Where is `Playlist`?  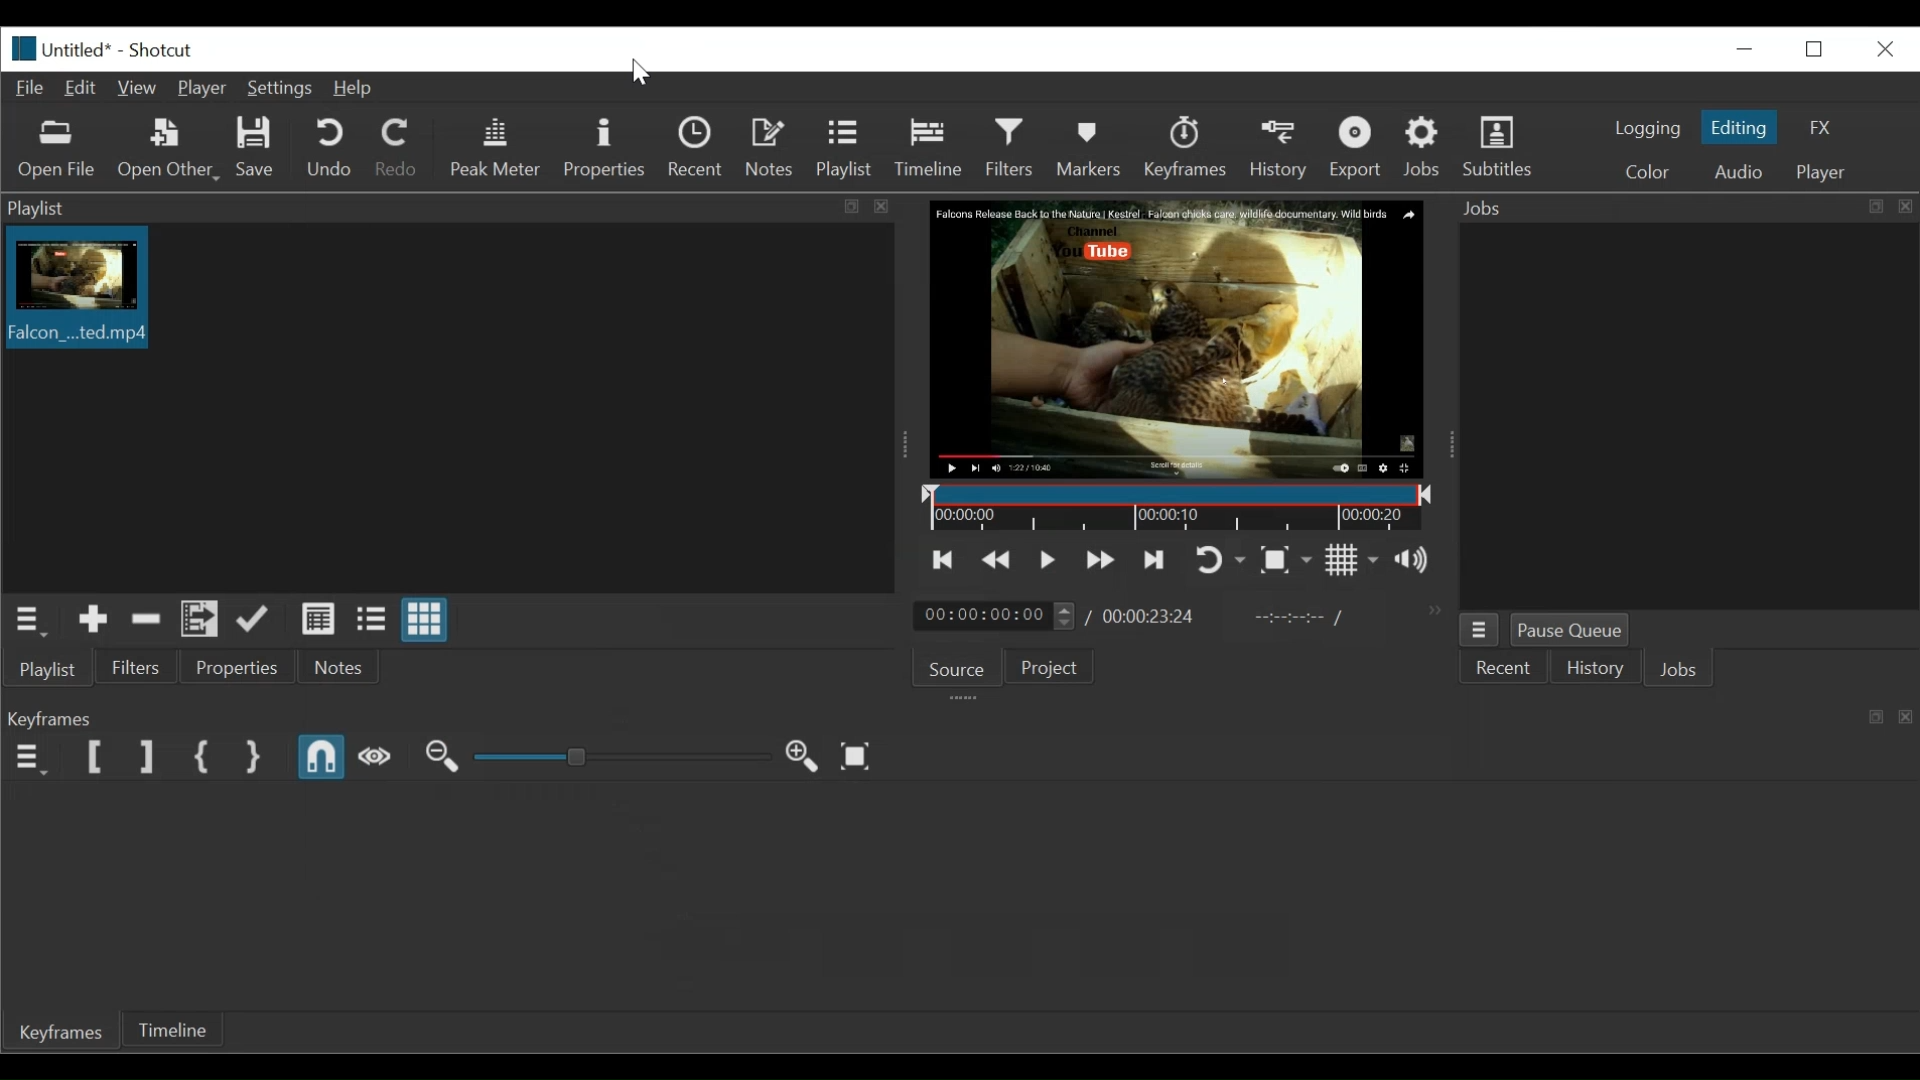 Playlist is located at coordinates (55, 671).